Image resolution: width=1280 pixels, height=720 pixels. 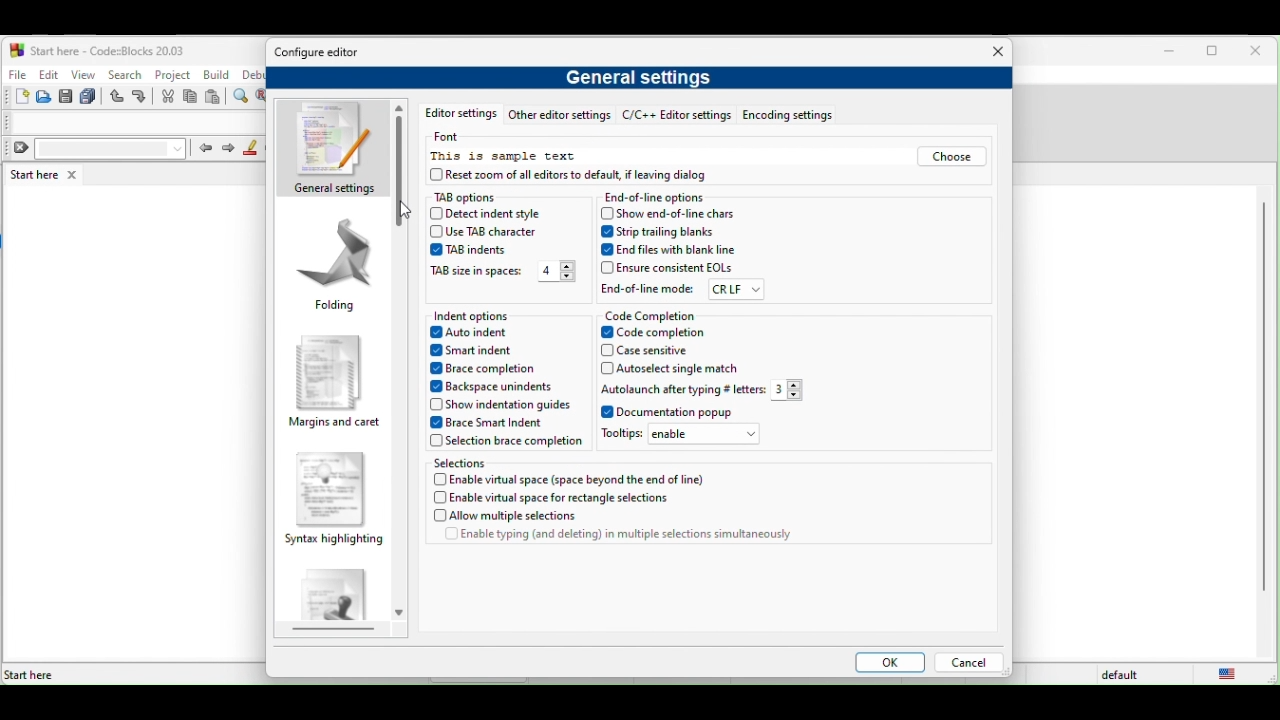 What do you see at coordinates (335, 381) in the screenshot?
I see `margins and caret` at bounding box center [335, 381].